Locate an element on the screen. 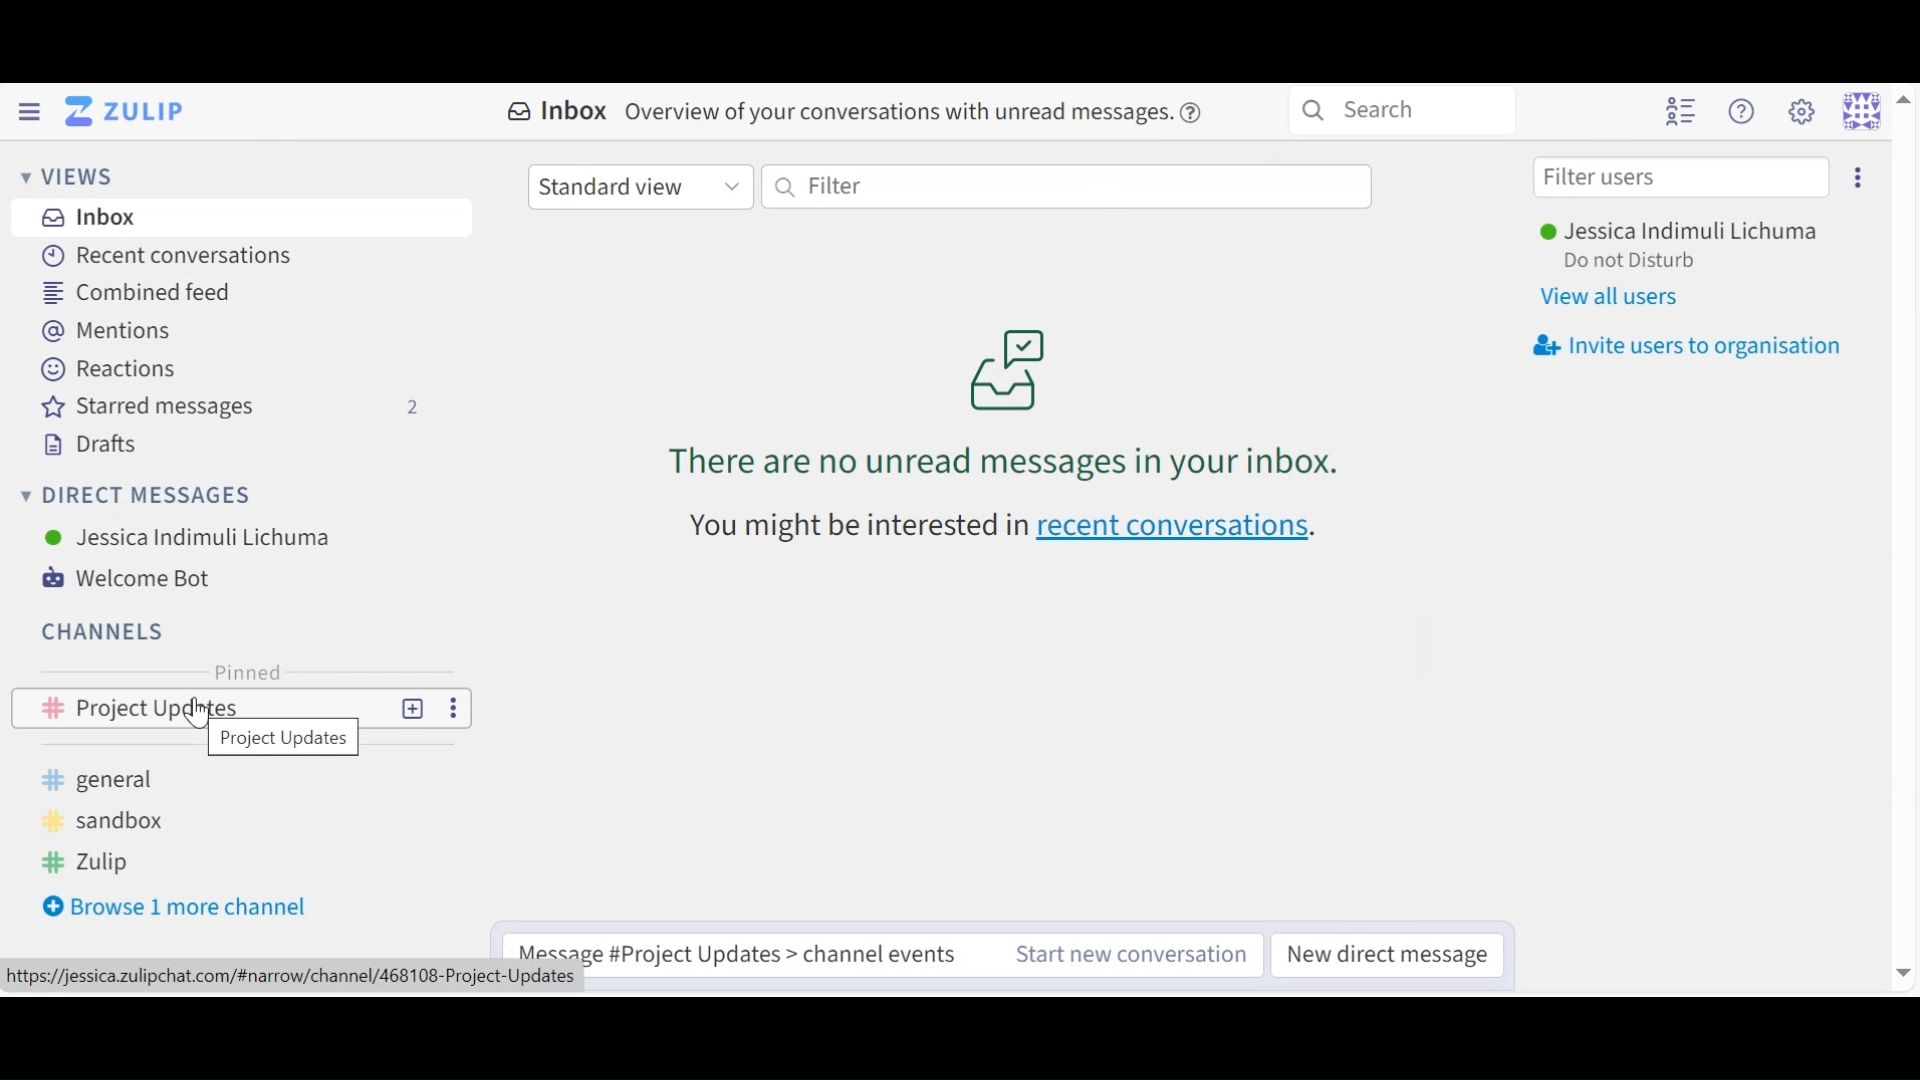 The height and width of the screenshot is (1080, 1920). channel  is located at coordinates (286, 735).